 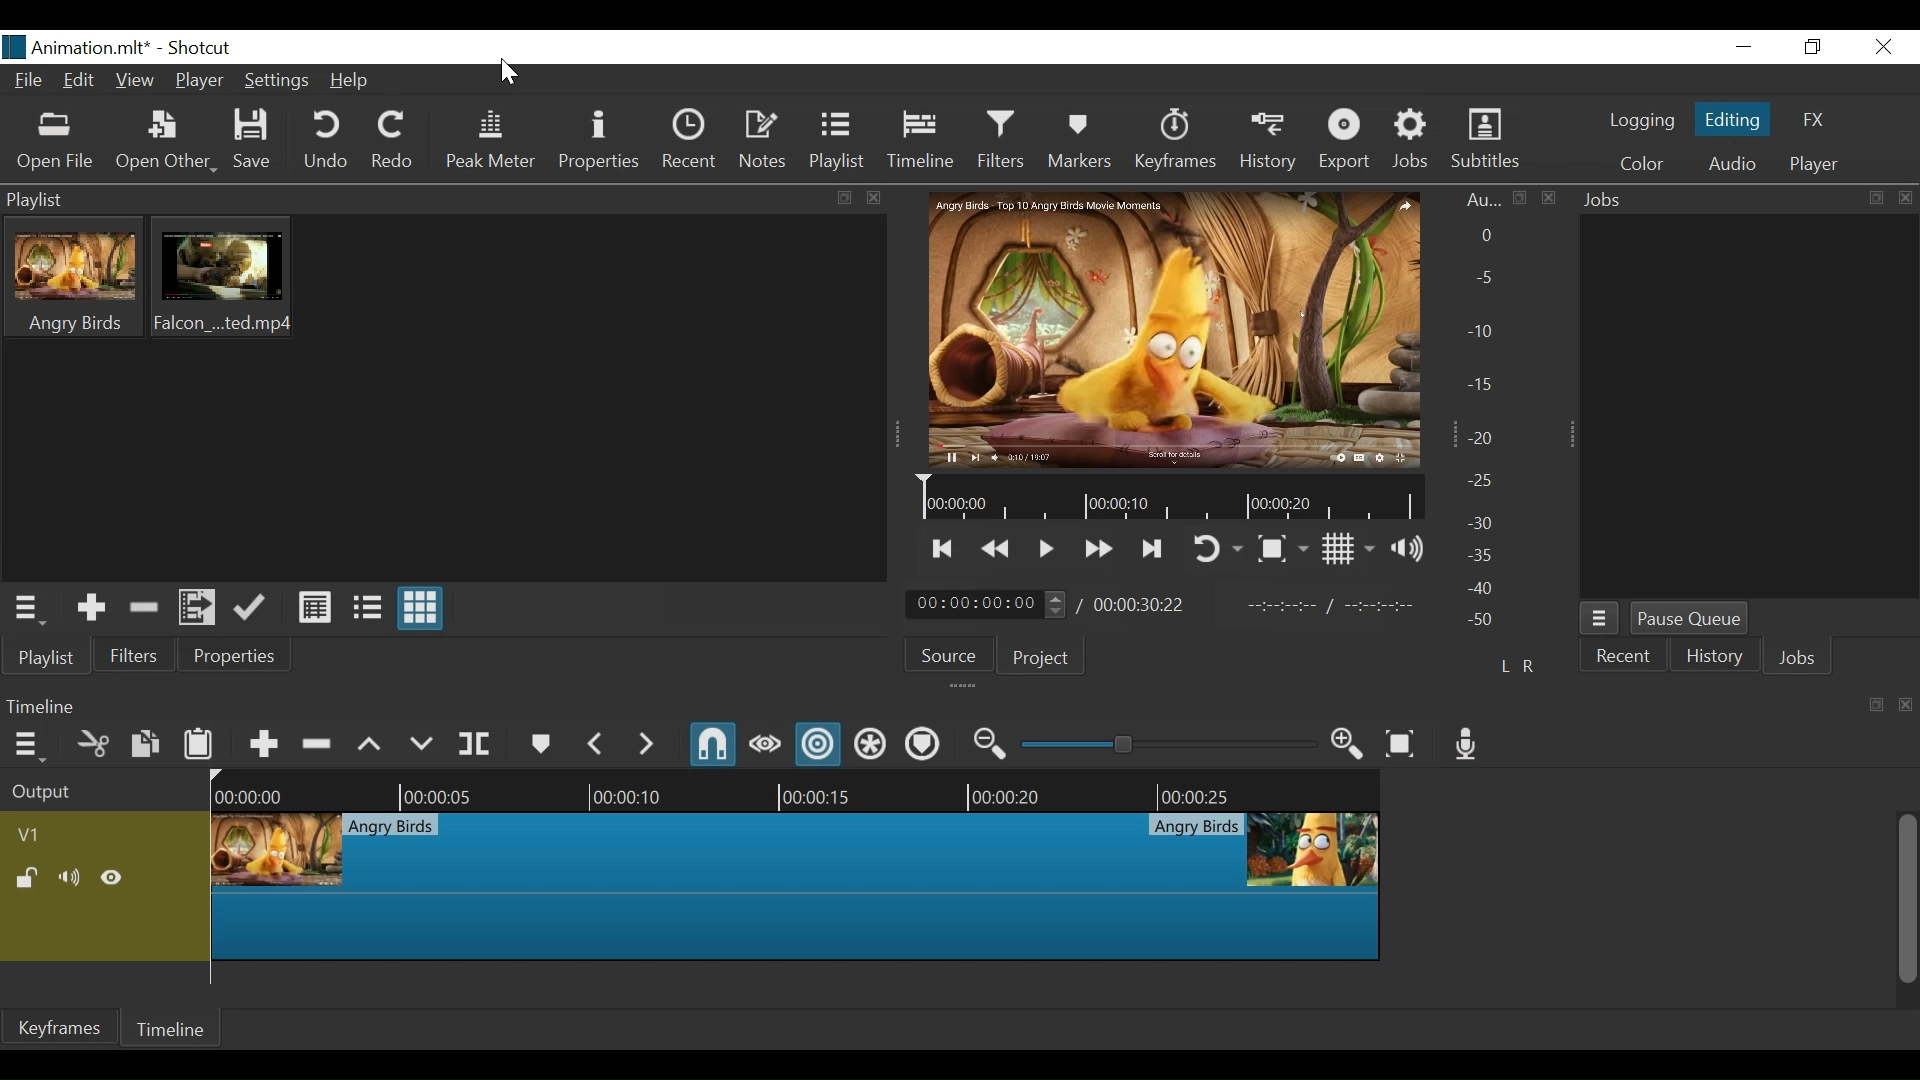 I want to click on Hide, so click(x=113, y=878).